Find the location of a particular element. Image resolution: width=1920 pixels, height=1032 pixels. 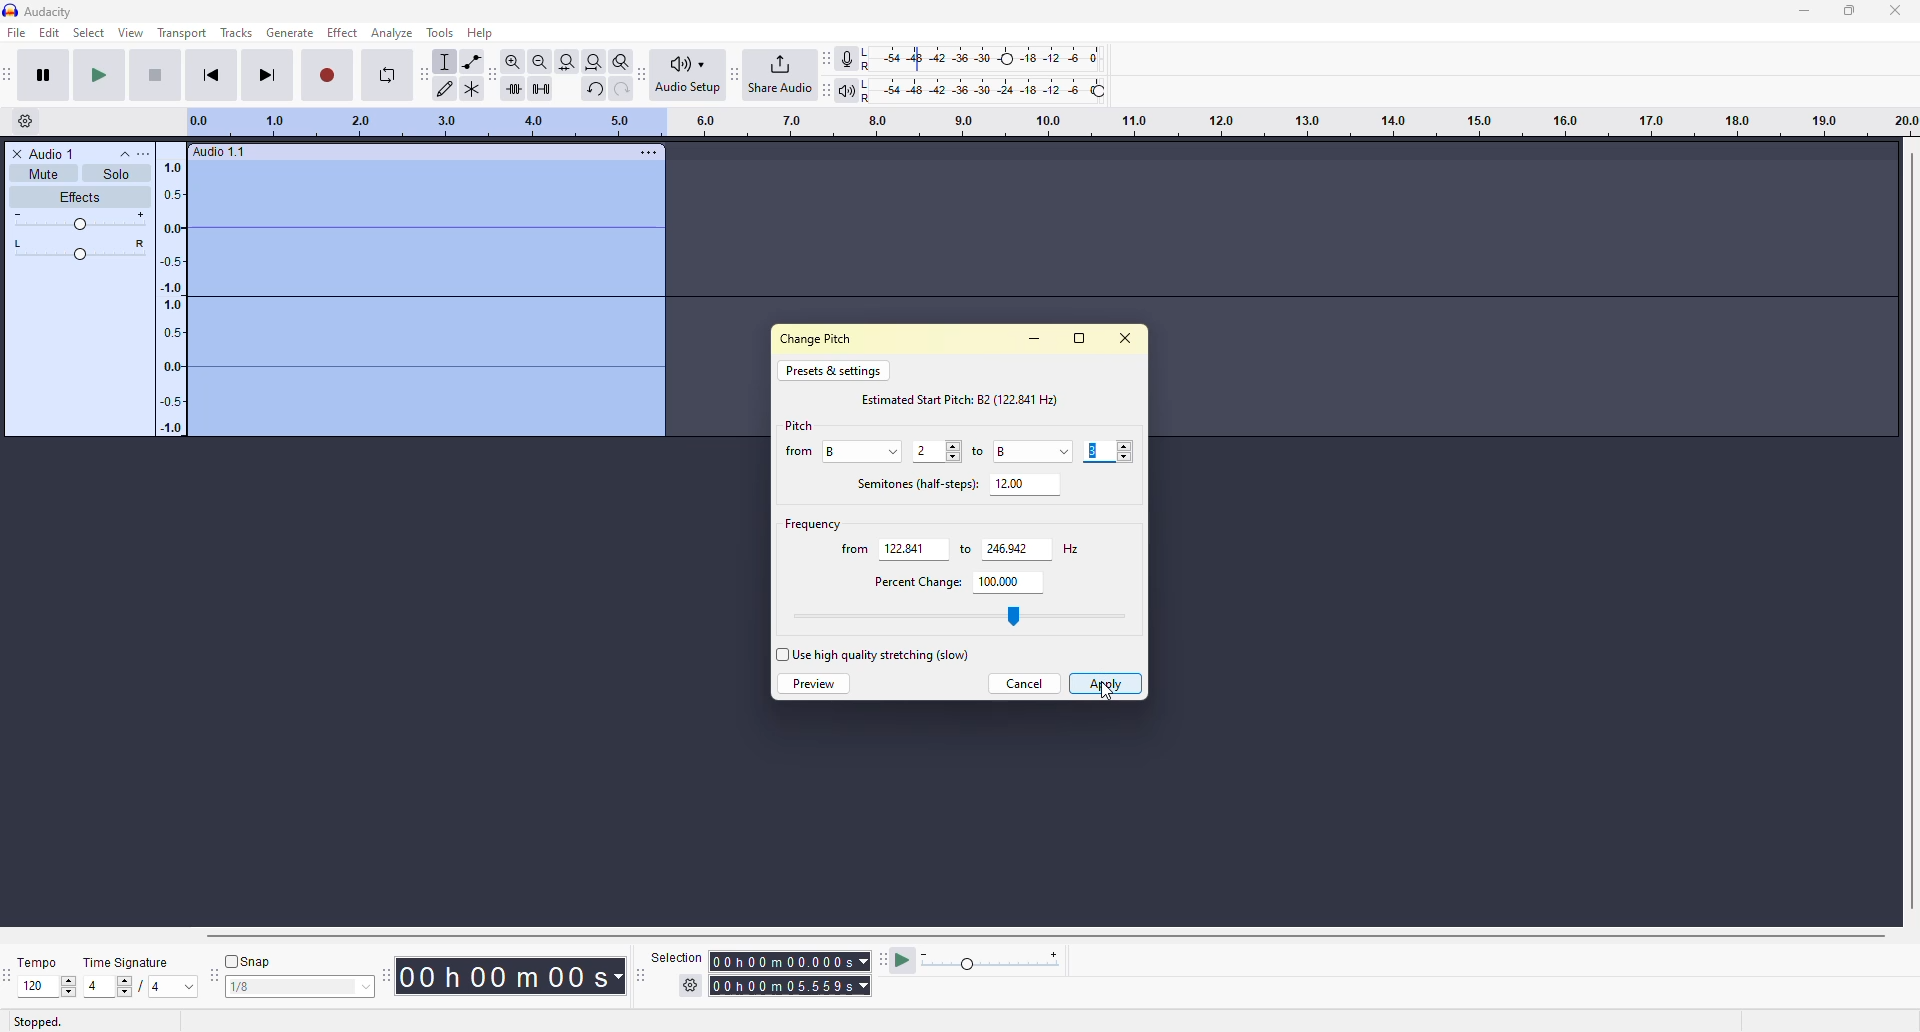

pitch is located at coordinates (799, 425).